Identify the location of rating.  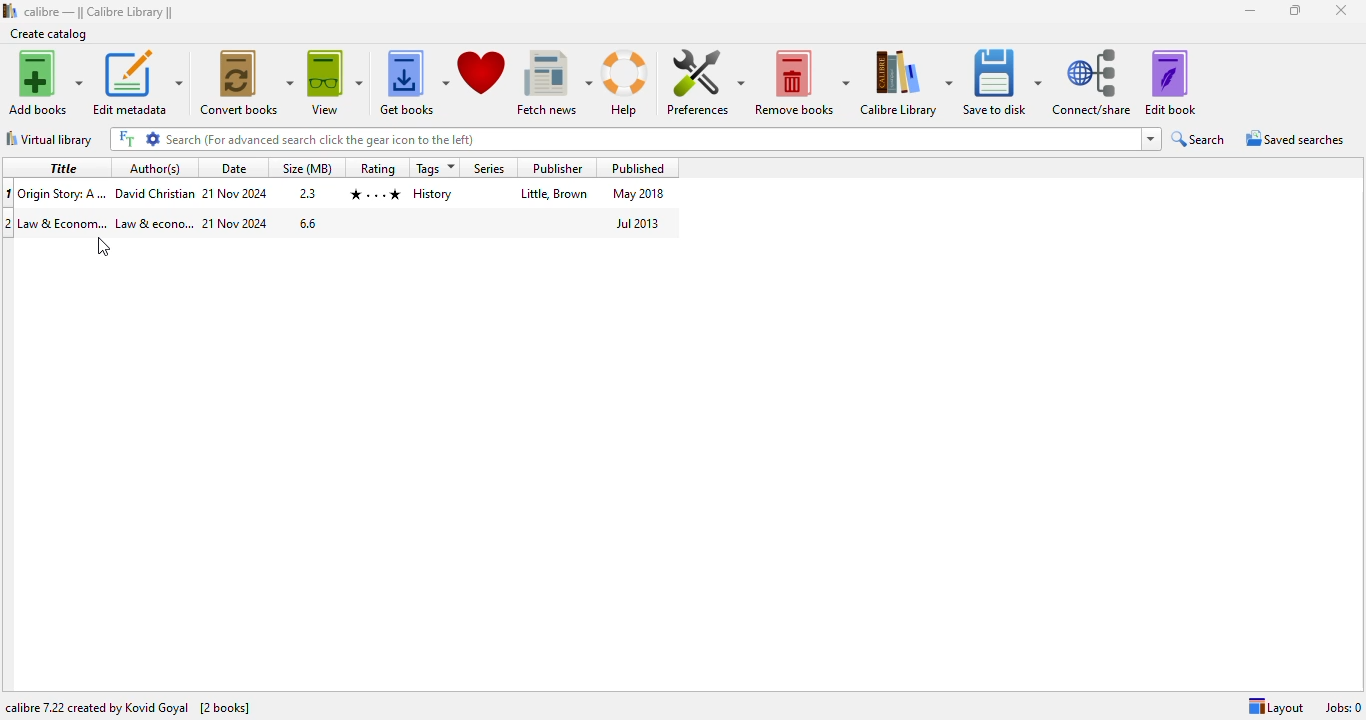
(379, 168).